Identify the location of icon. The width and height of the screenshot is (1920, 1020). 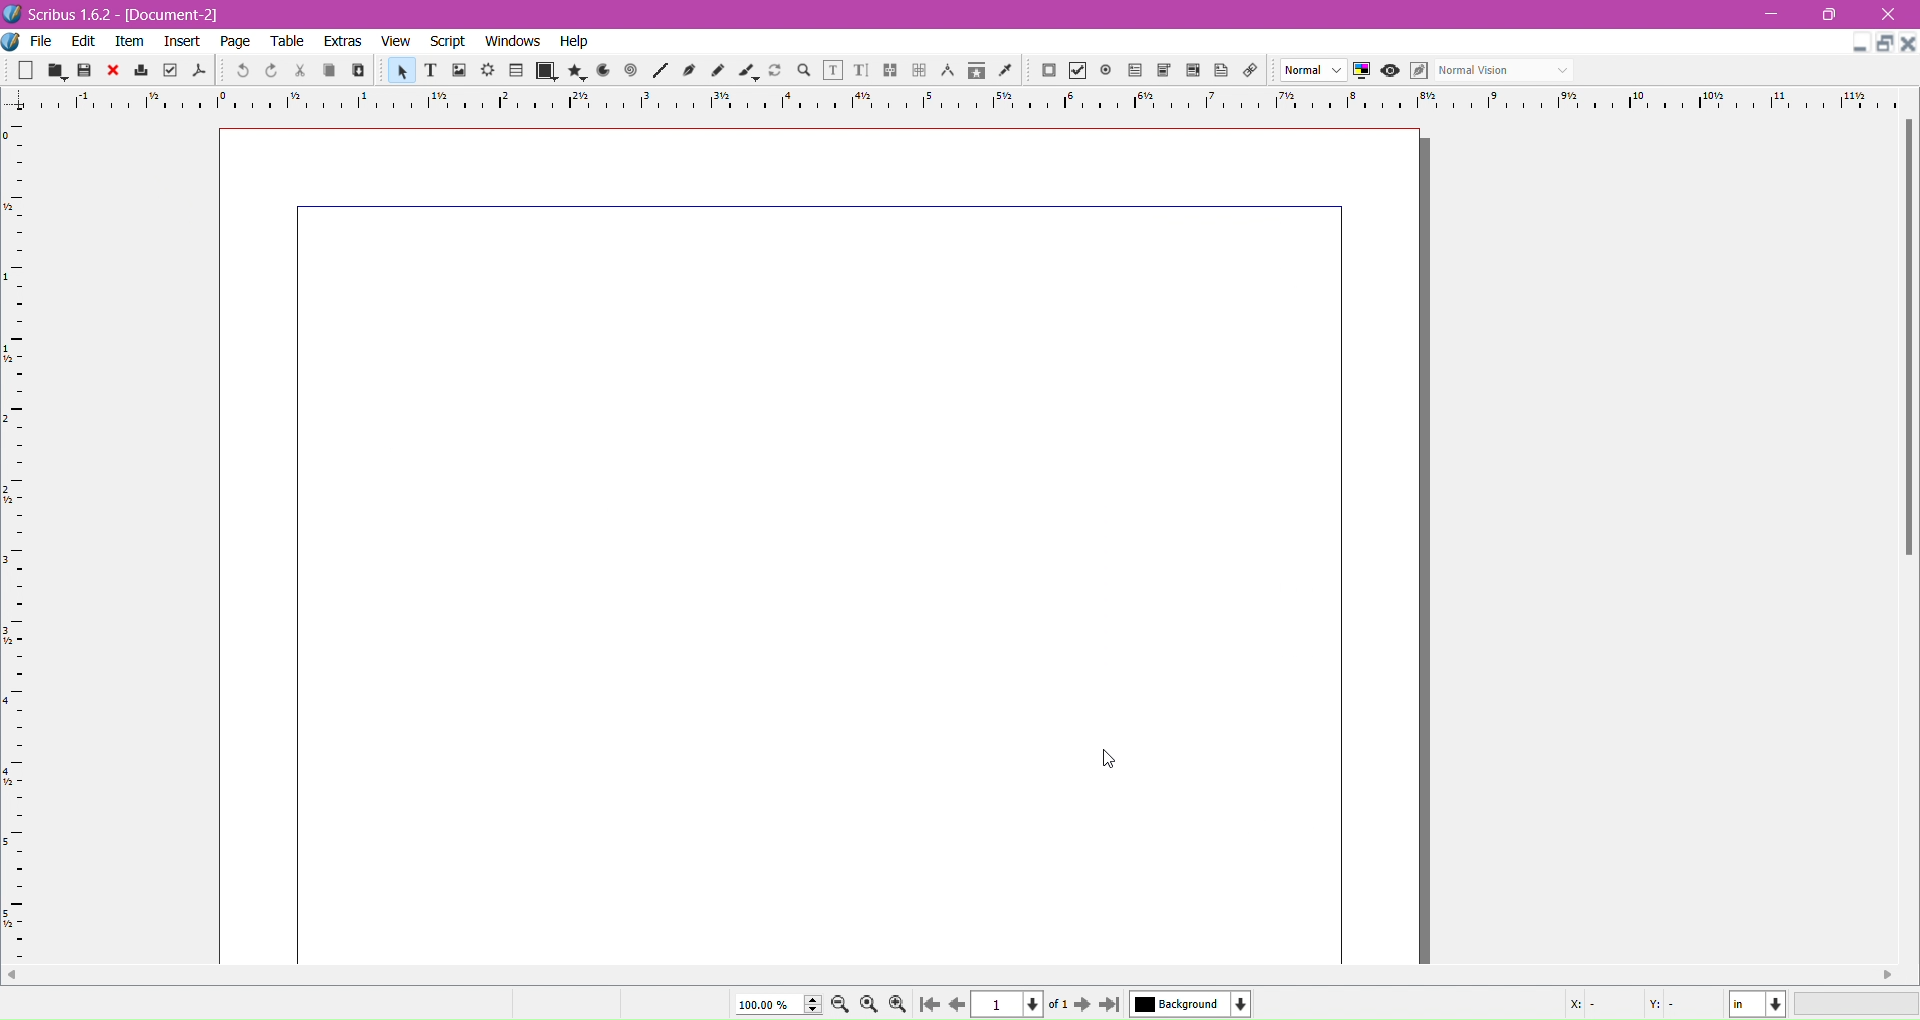
(855, 72).